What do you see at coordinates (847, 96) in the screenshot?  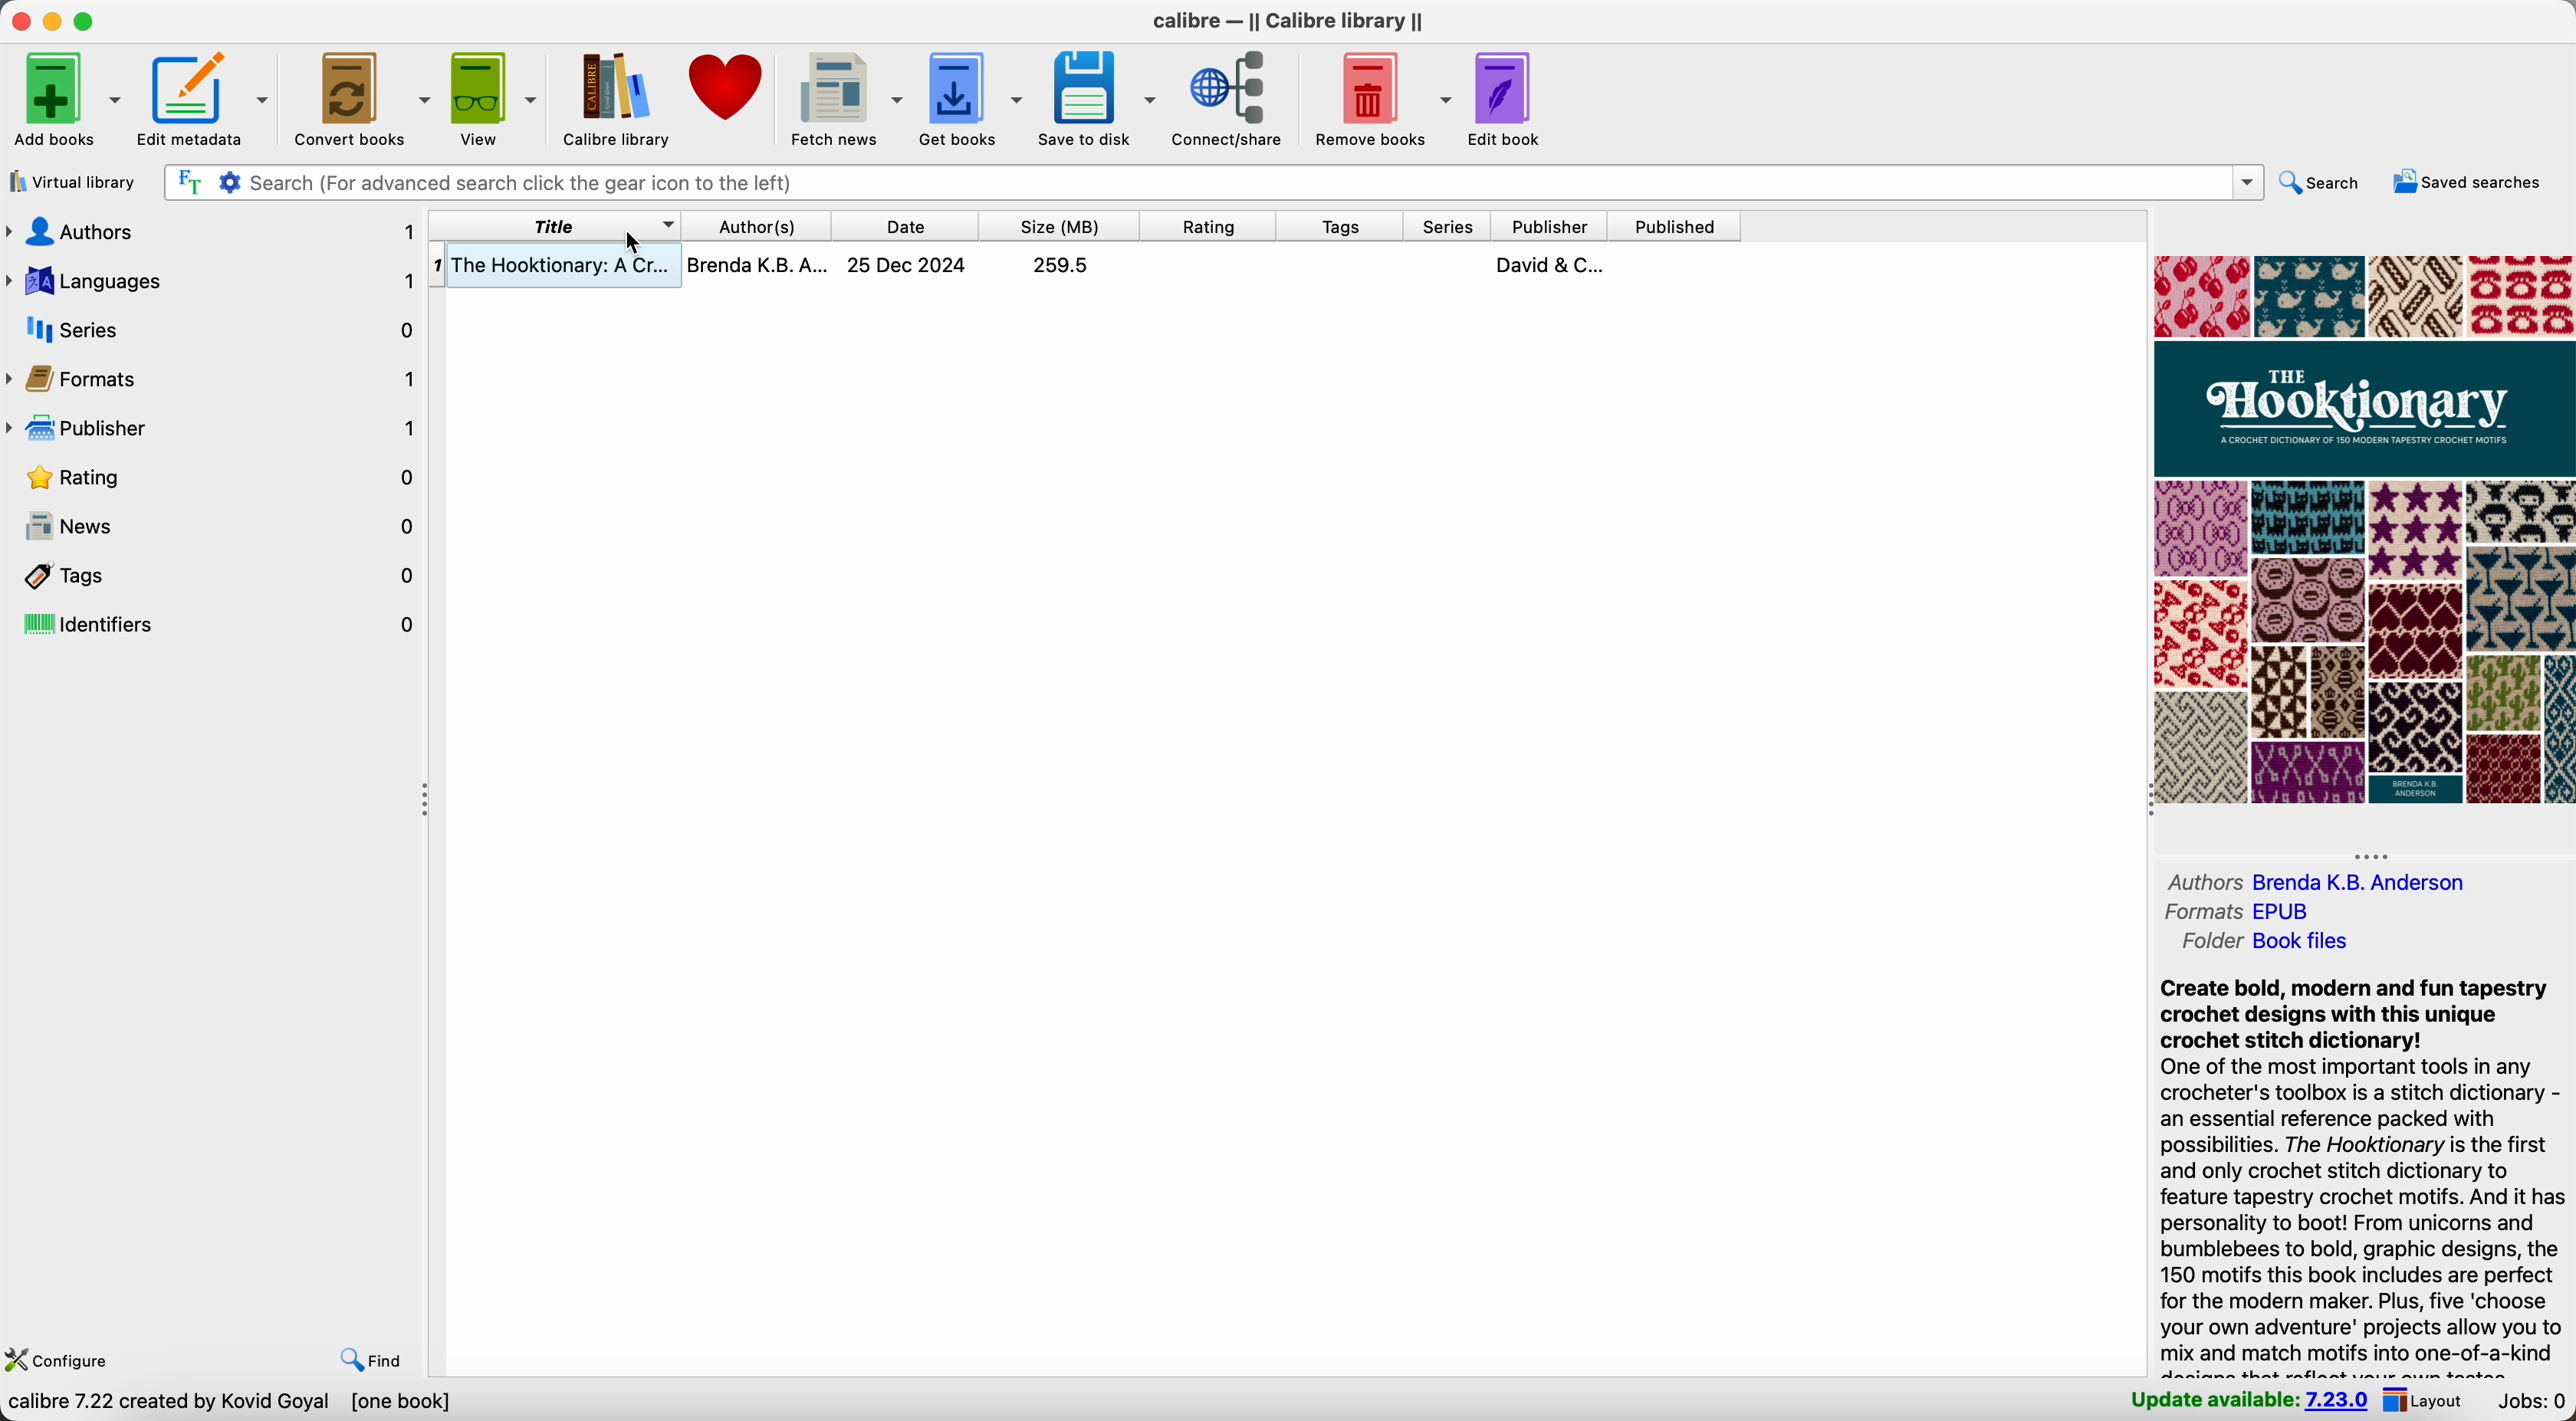 I see `fetch news` at bounding box center [847, 96].